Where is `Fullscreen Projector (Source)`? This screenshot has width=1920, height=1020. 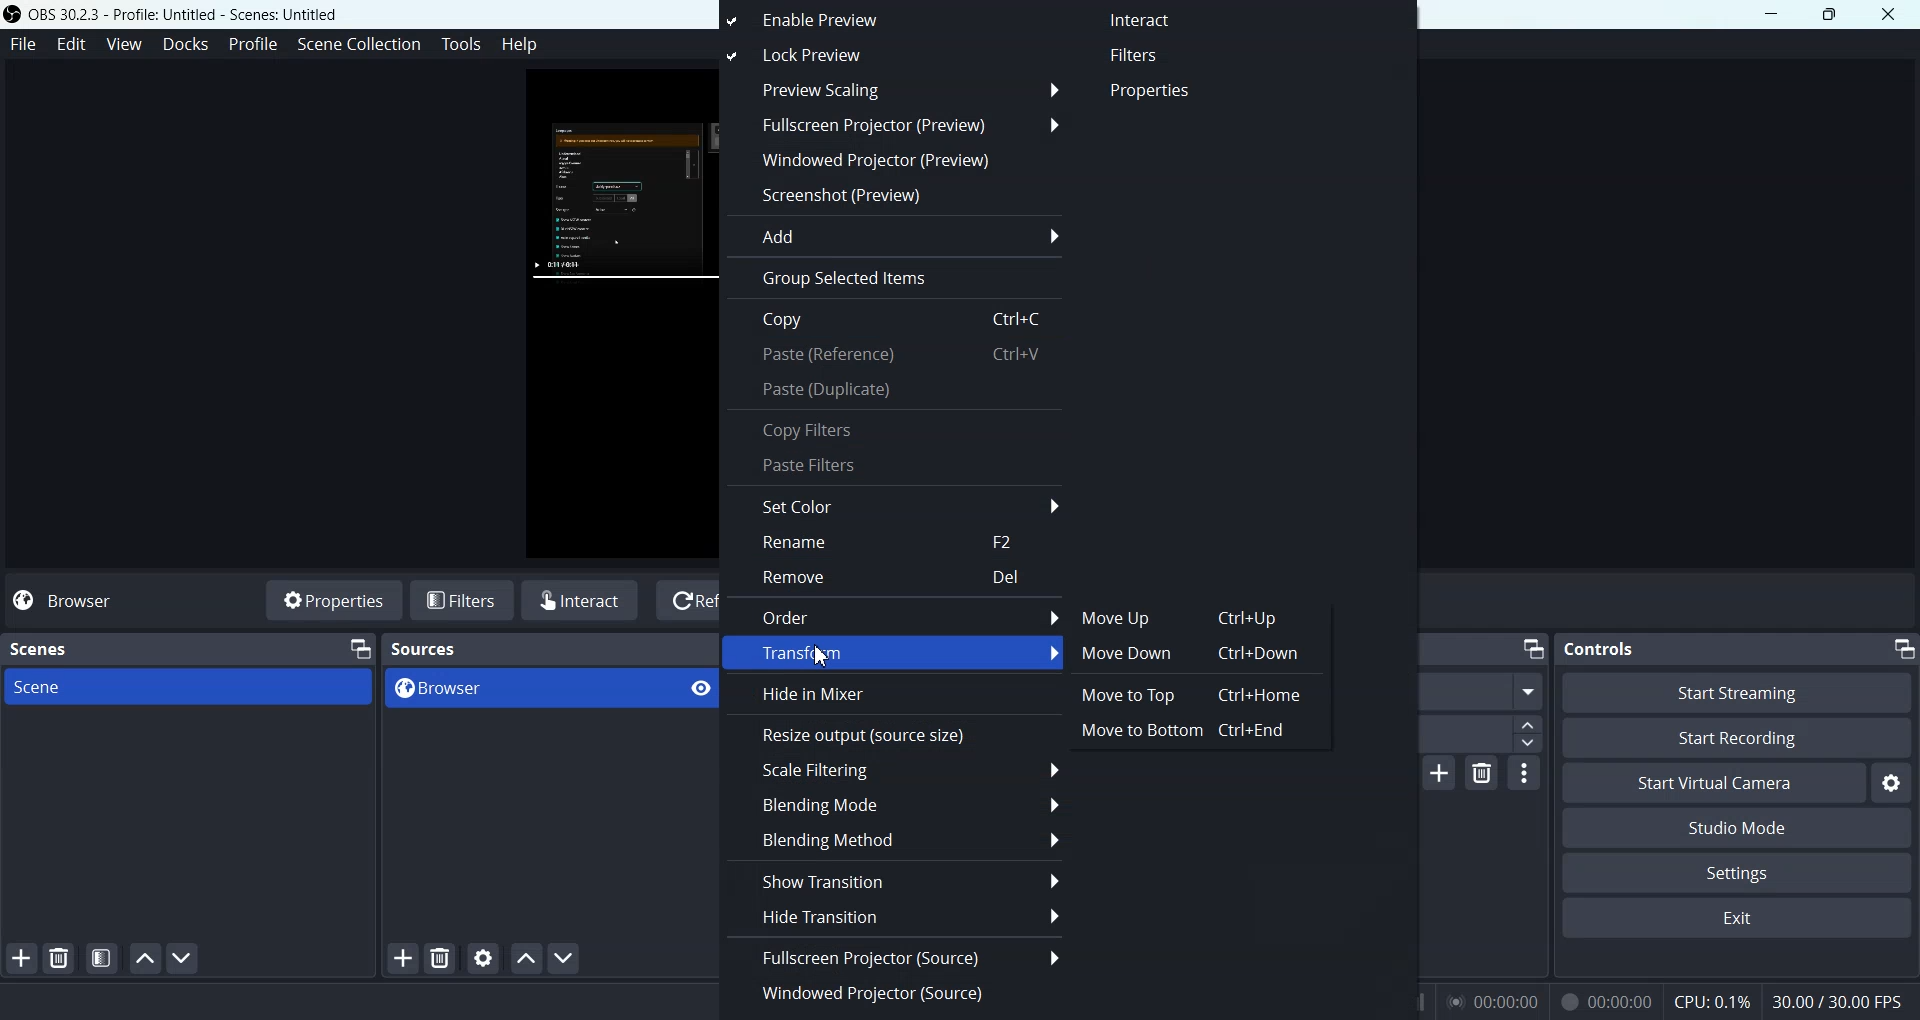 Fullscreen Projector (Source) is located at coordinates (894, 956).